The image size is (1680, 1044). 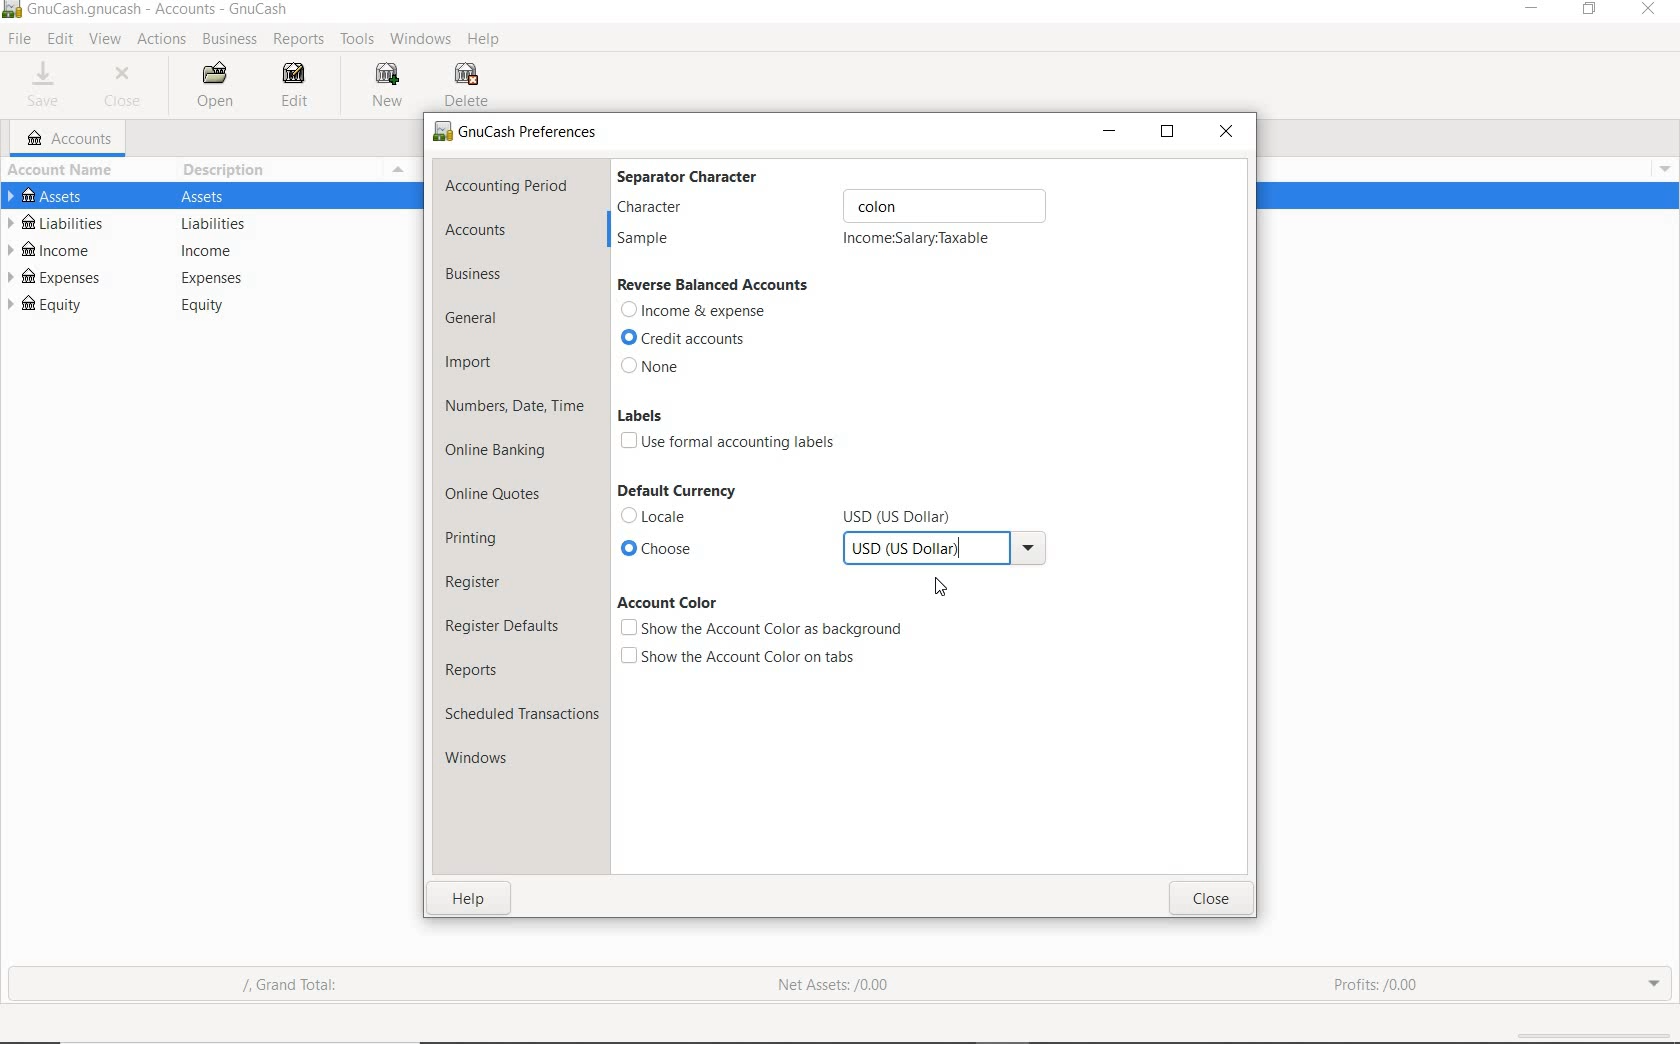 I want to click on system name, so click(x=159, y=11).